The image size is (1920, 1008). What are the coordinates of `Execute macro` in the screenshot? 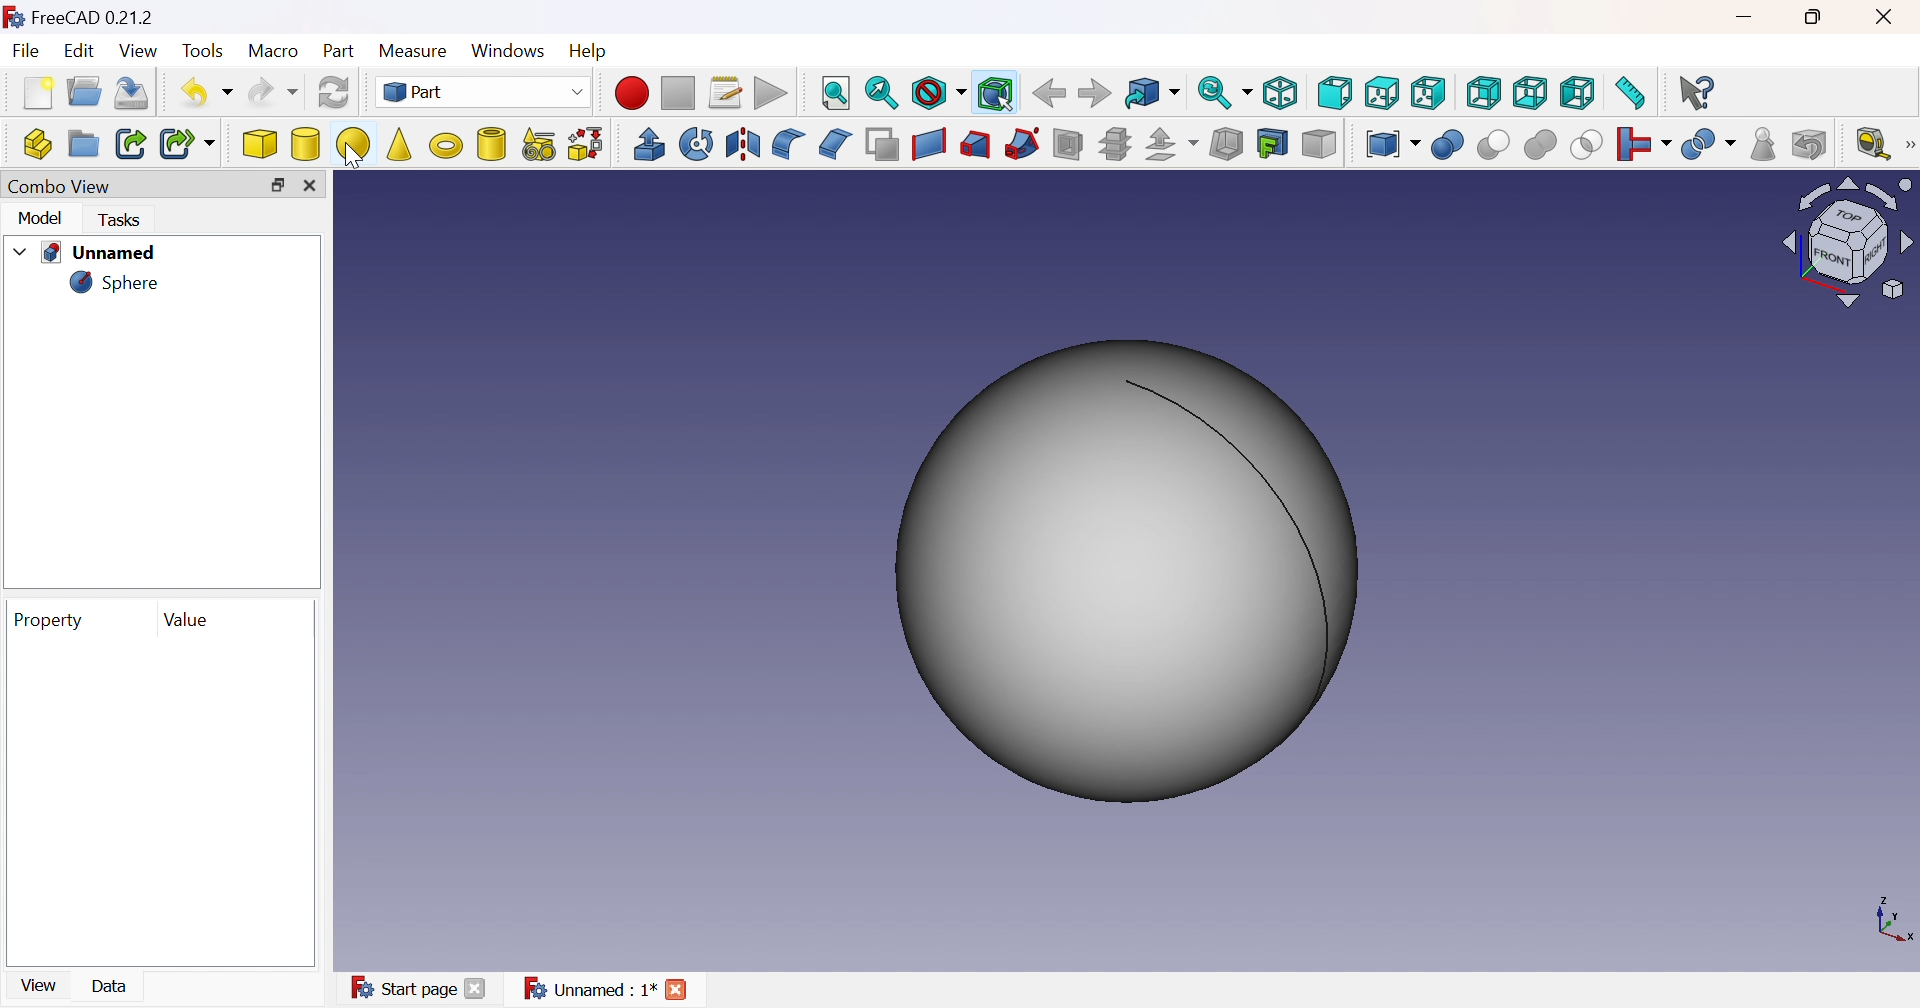 It's located at (771, 94).